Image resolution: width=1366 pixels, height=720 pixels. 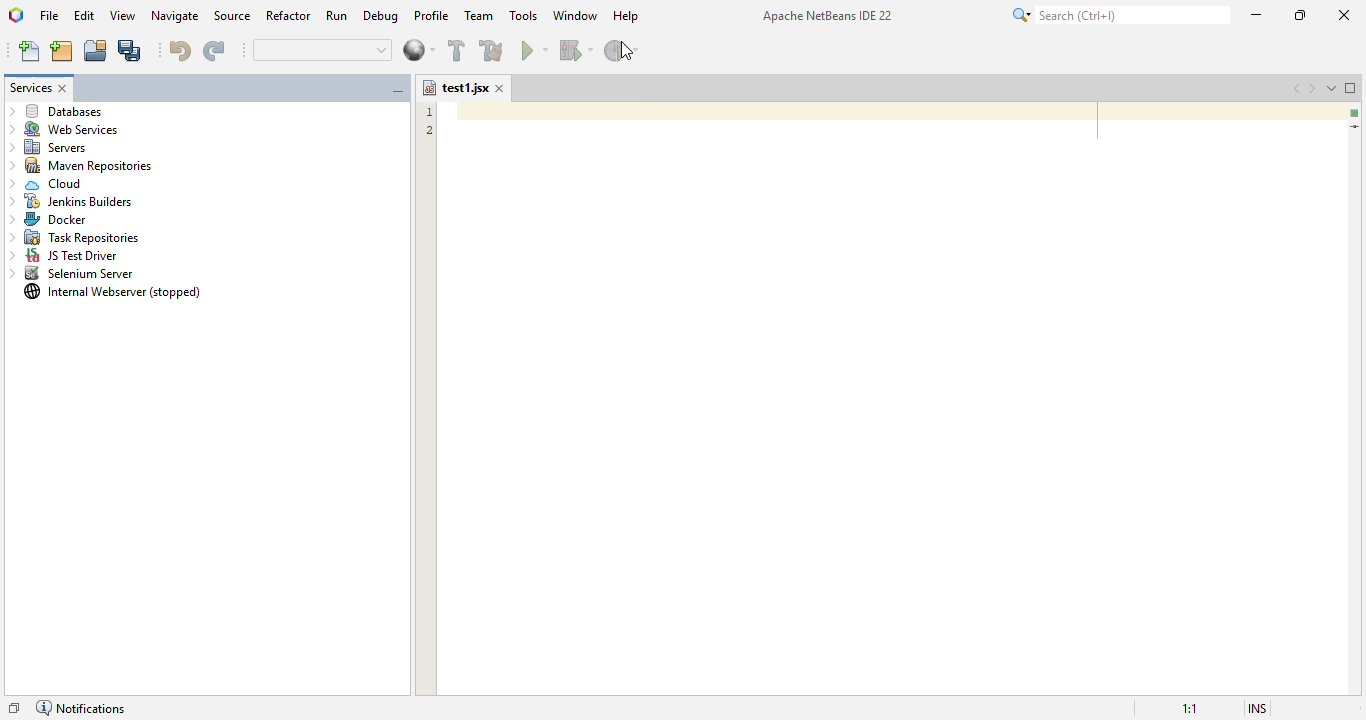 What do you see at coordinates (337, 15) in the screenshot?
I see `run` at bounding box center [337, 15].